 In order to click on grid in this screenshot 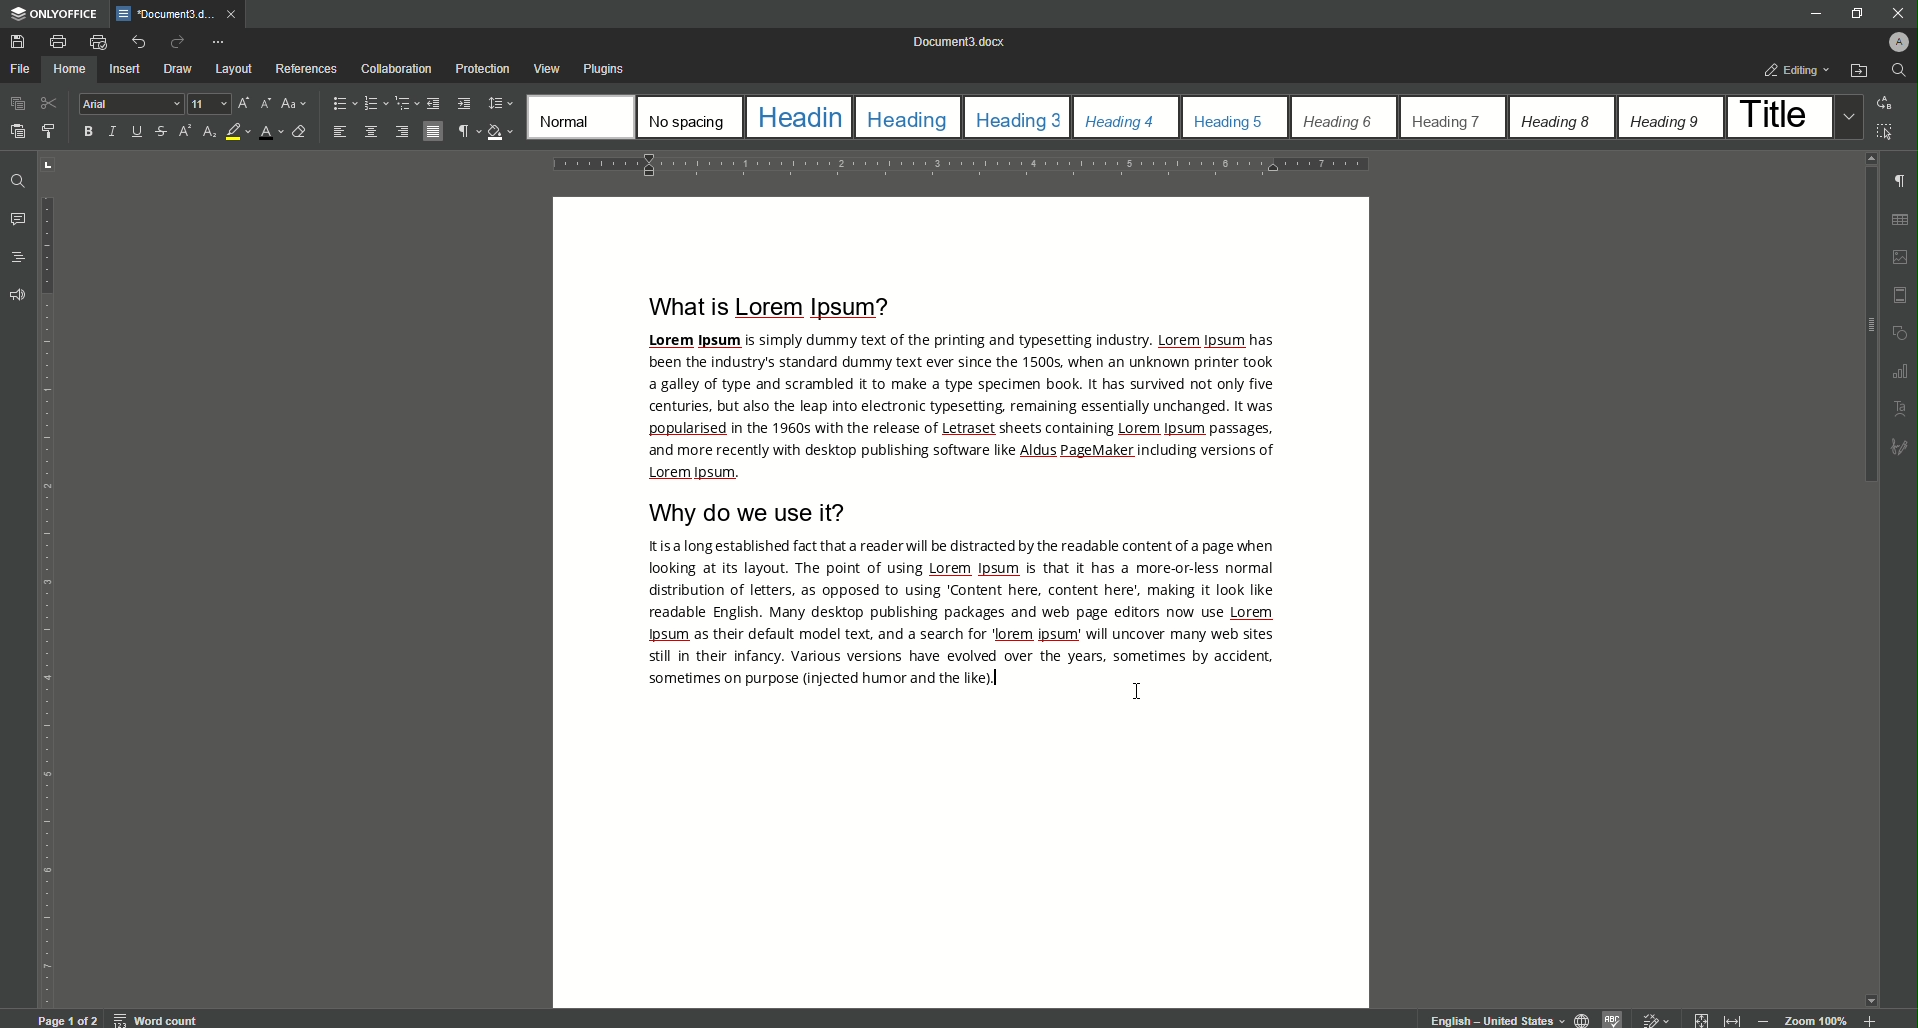, I will do `click(1901, 216)`.